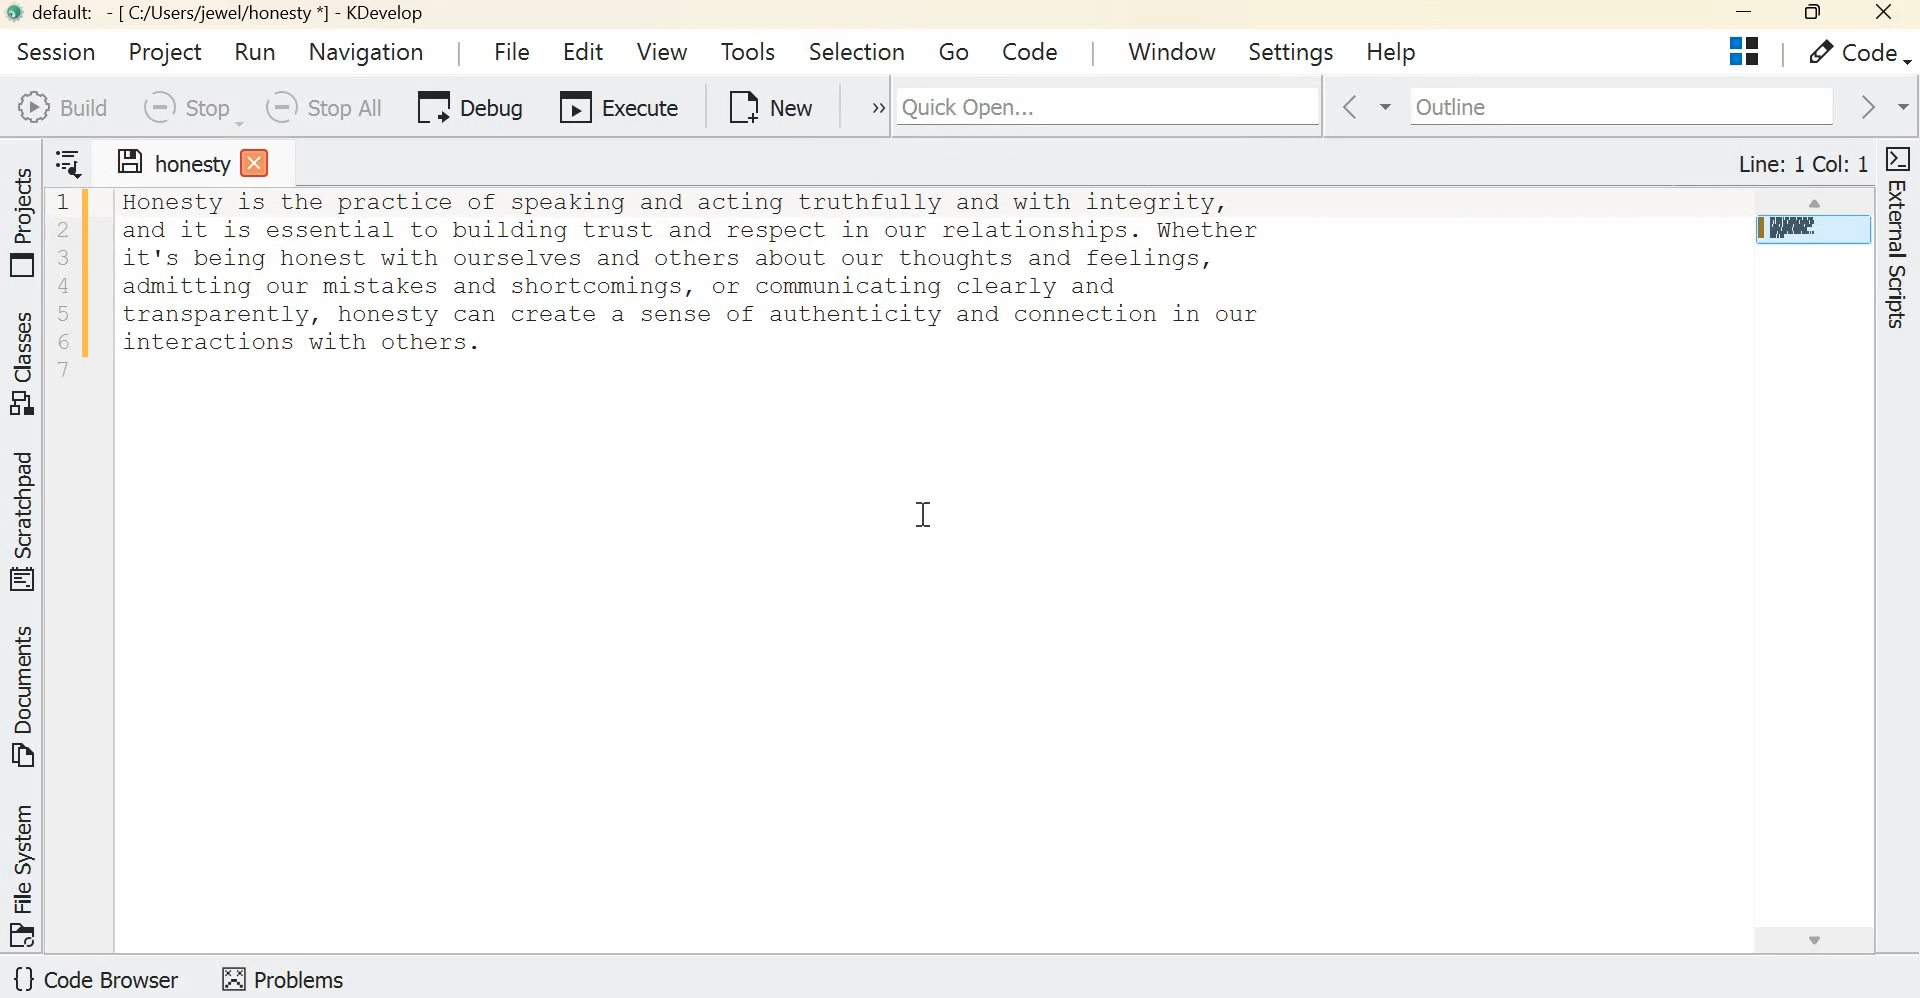  I want to click on Tools, so click(748, 51).